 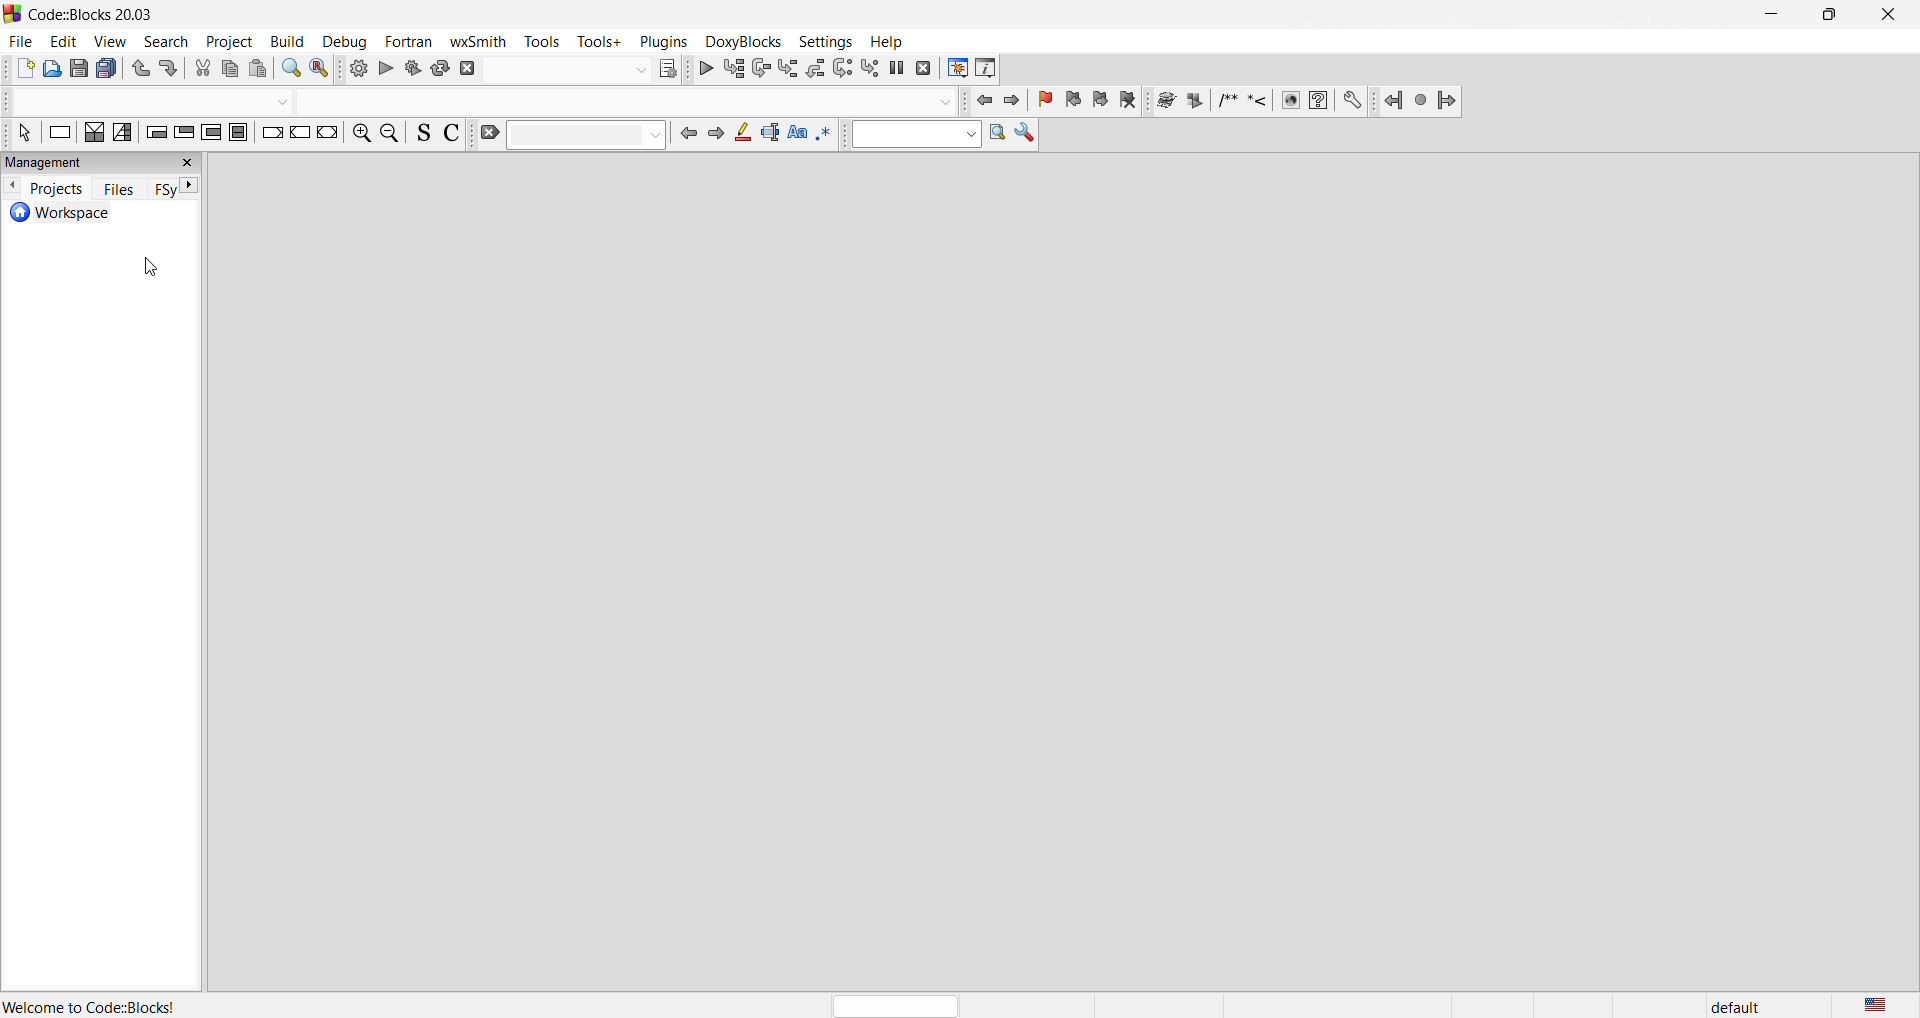 I want to click on code completion, so click(x=482, y=102).